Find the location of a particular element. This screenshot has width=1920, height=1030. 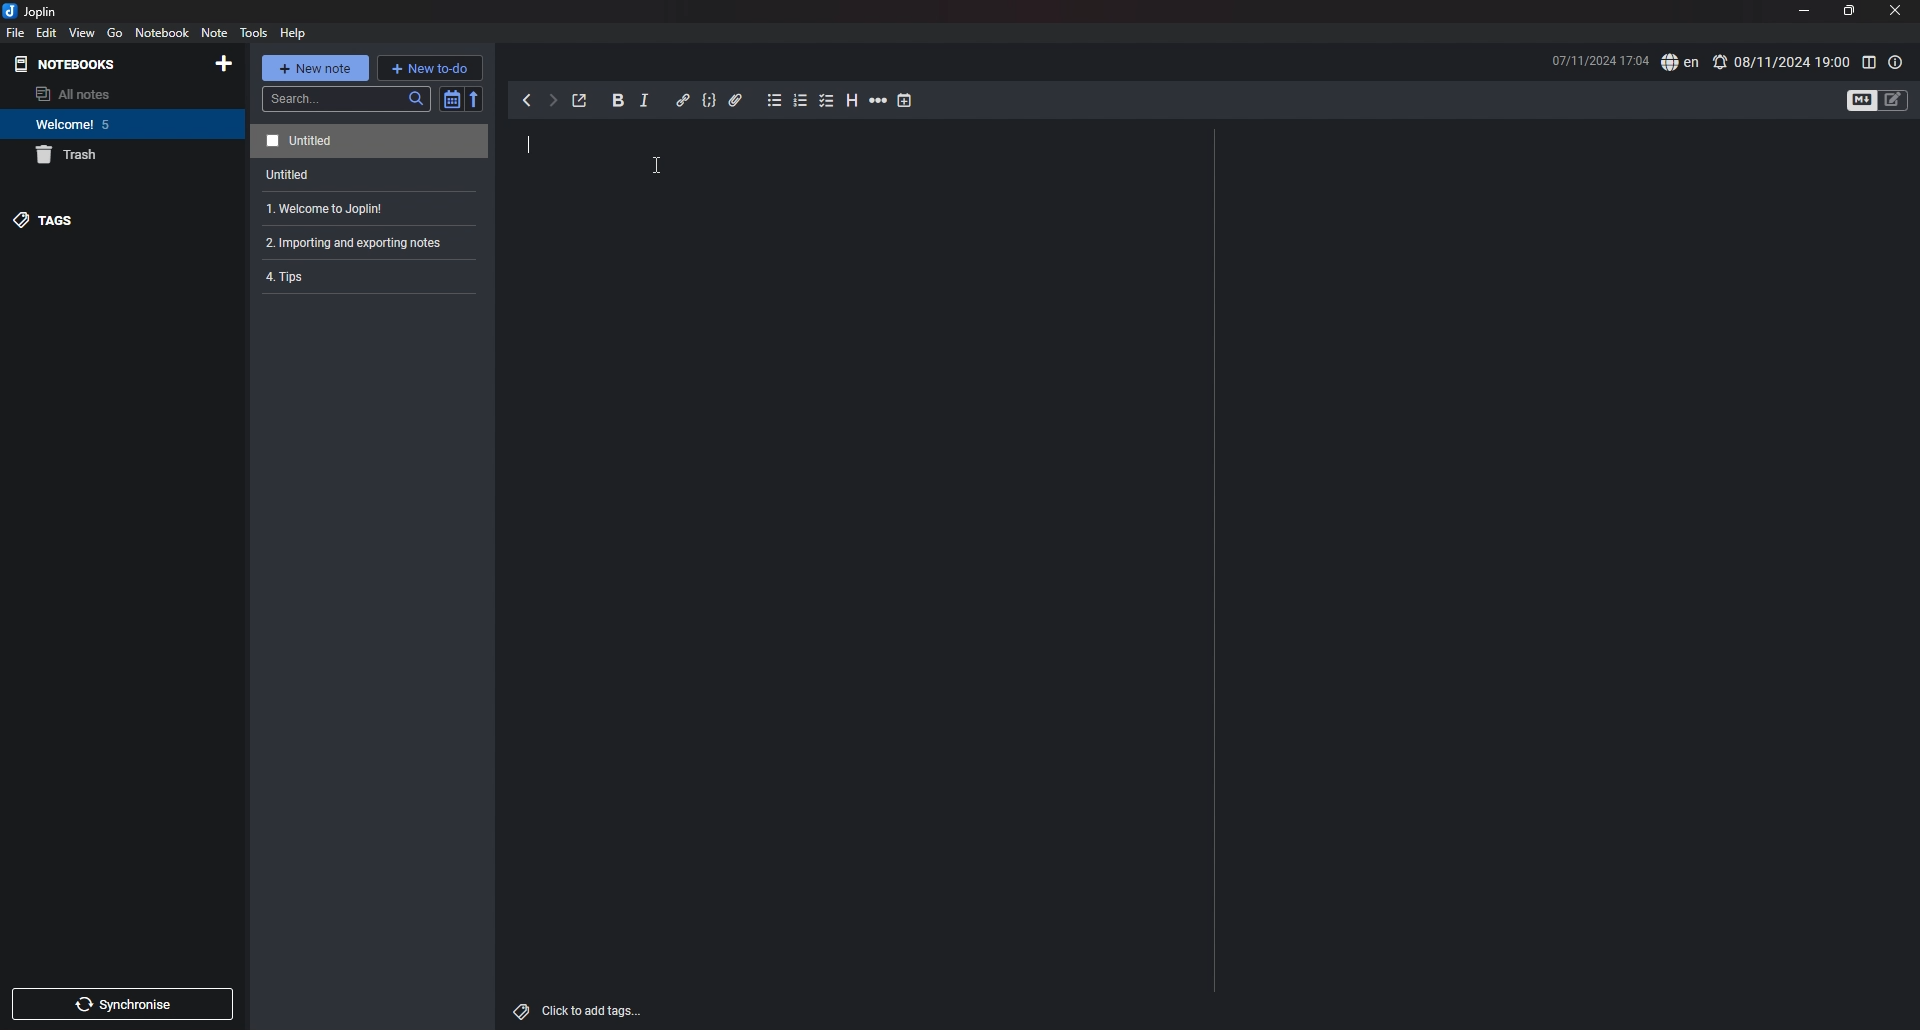

input is located at coordinates (527, 143).